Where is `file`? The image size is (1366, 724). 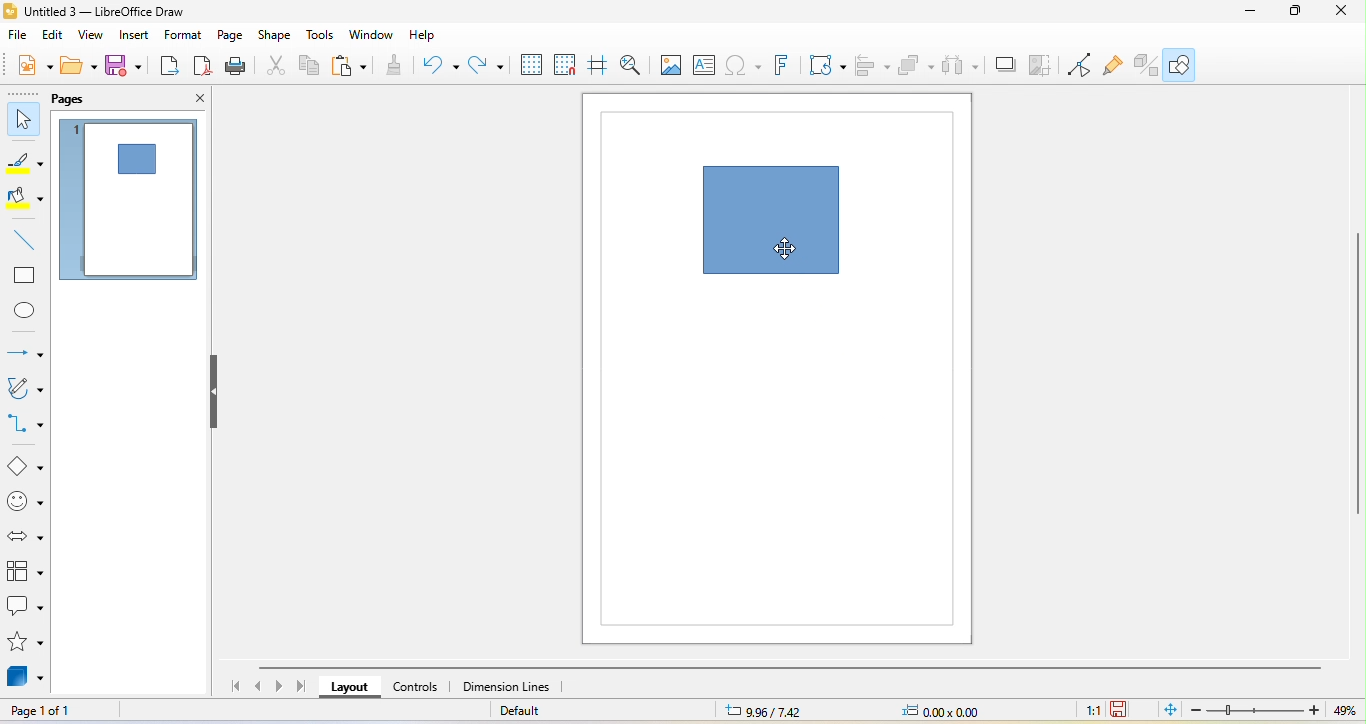
file is located at coordinates (17, 39).